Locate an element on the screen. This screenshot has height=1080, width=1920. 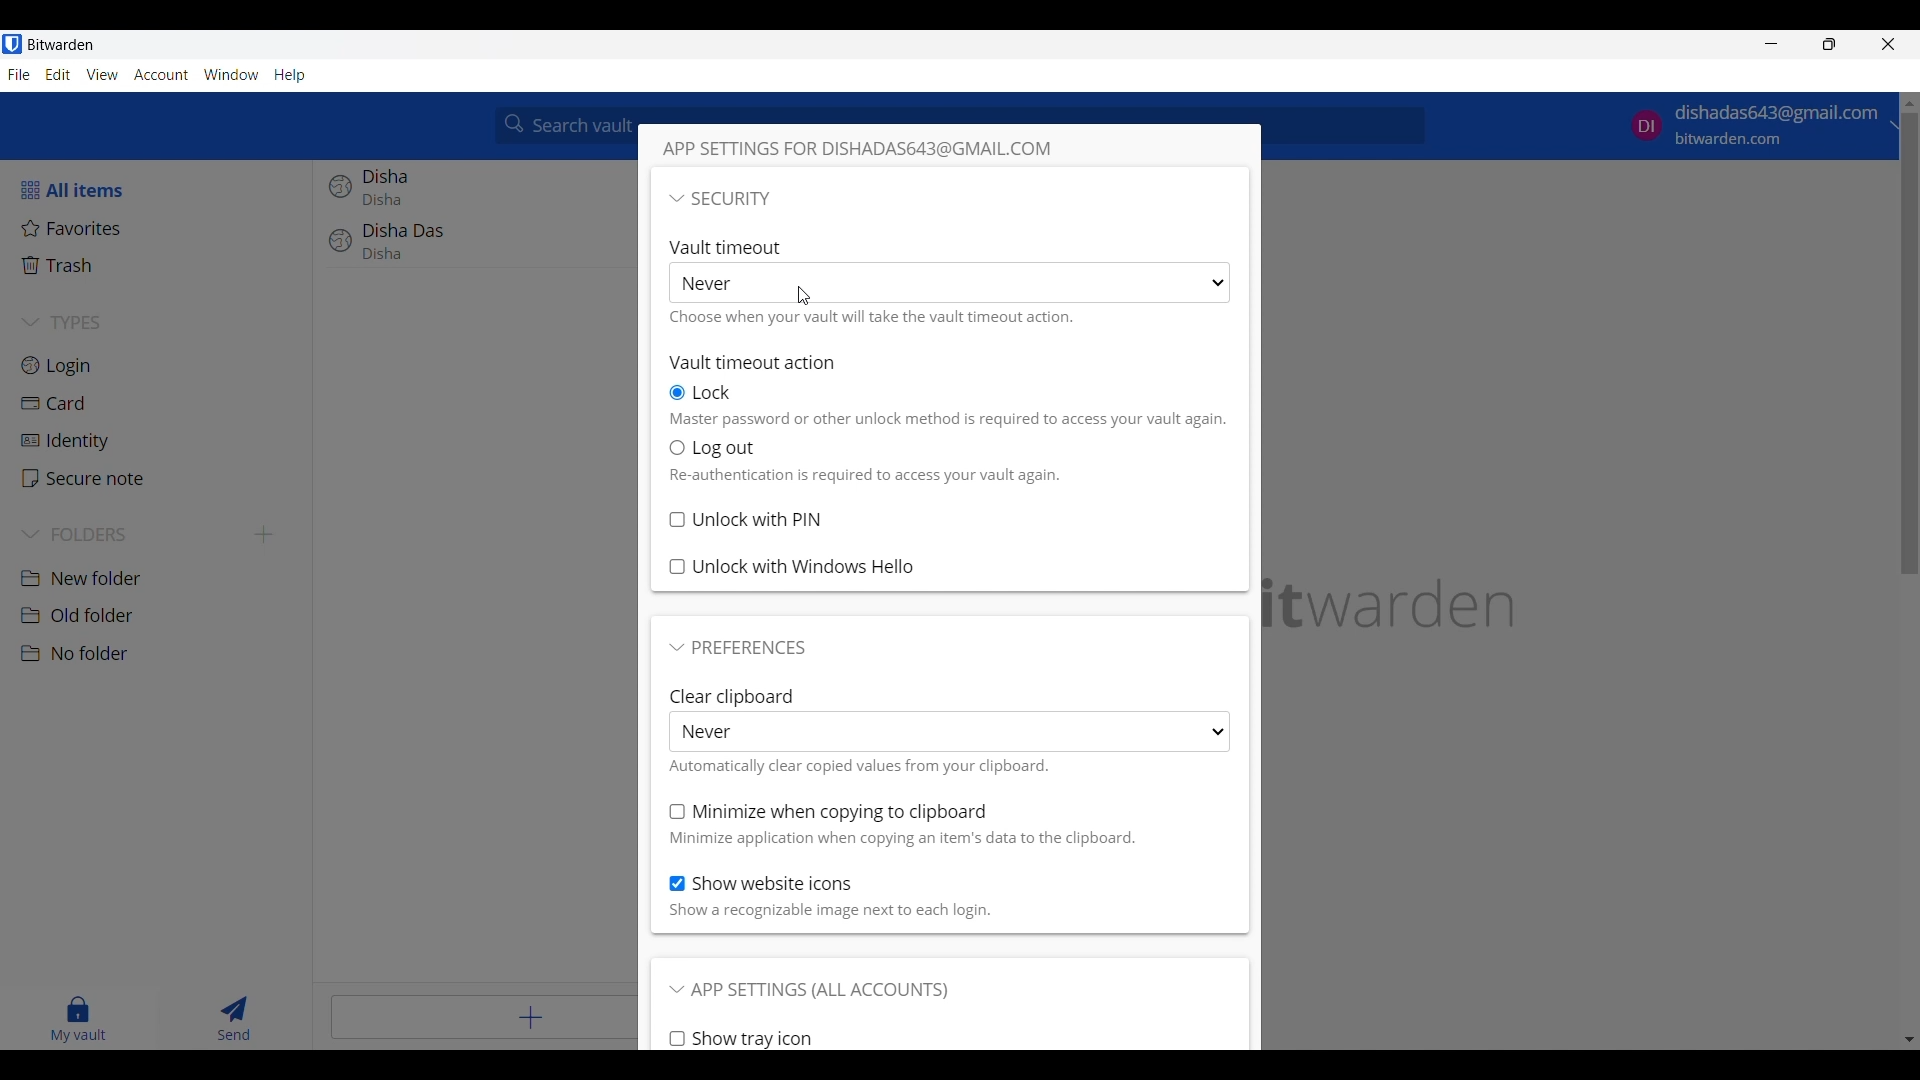
Lock on vault timeout, current selection is located at coordinates (704, 393).